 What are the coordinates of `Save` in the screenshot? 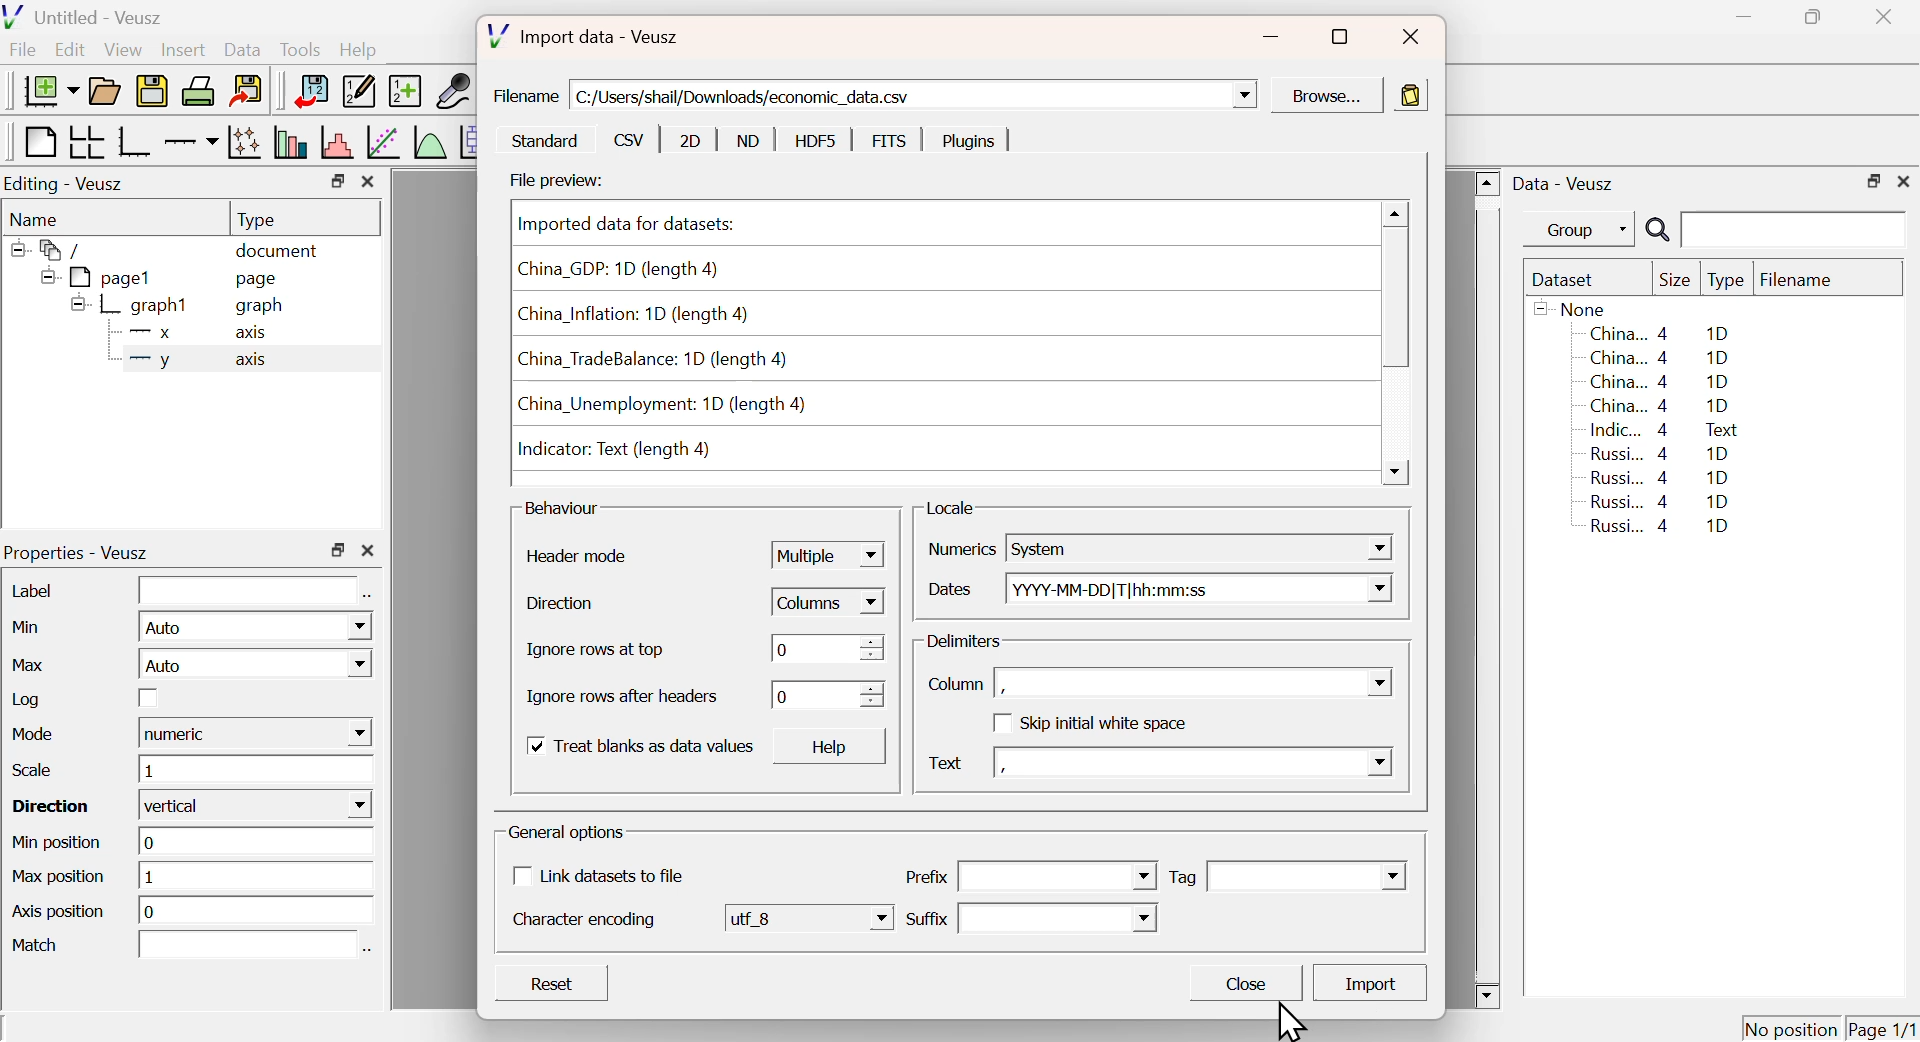 It's located at (152, 92).